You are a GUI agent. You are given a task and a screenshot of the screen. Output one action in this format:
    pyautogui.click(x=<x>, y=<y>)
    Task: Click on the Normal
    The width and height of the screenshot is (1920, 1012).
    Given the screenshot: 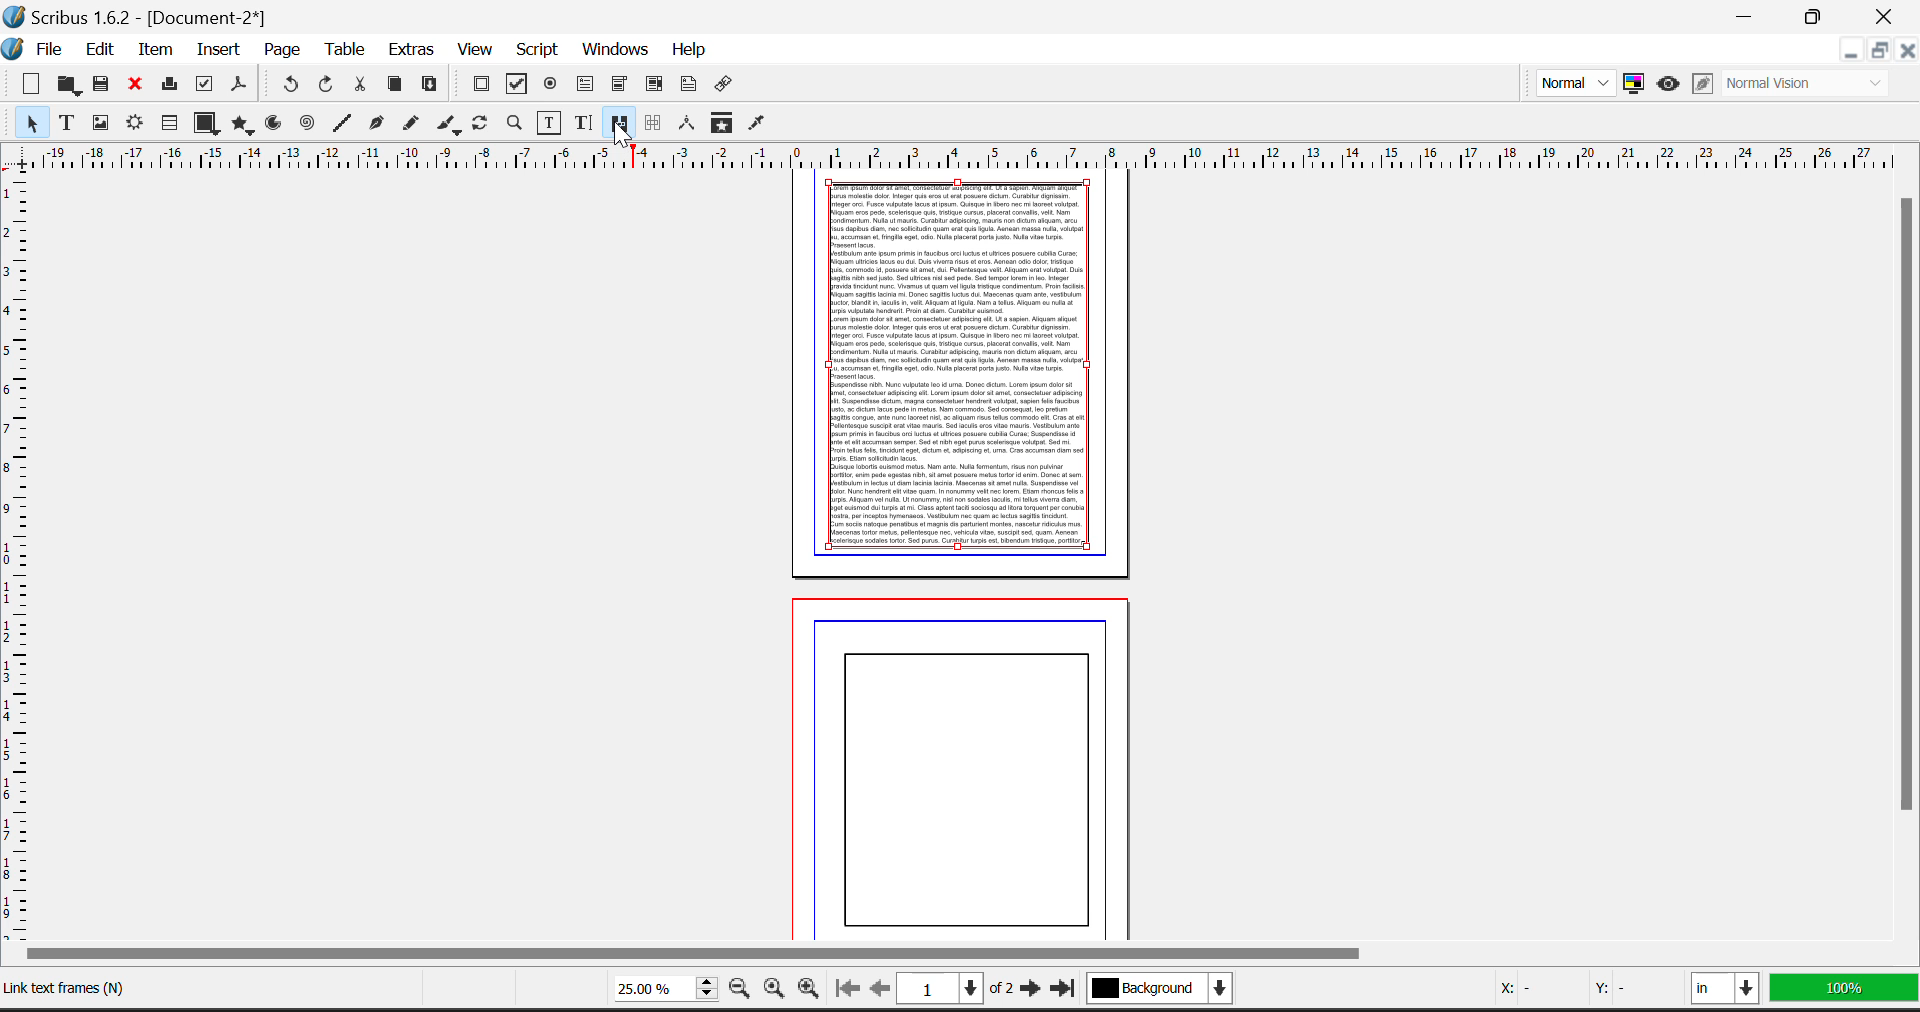 What is the action you would take?
    pyautogui.click(x=1573, y=82)
    